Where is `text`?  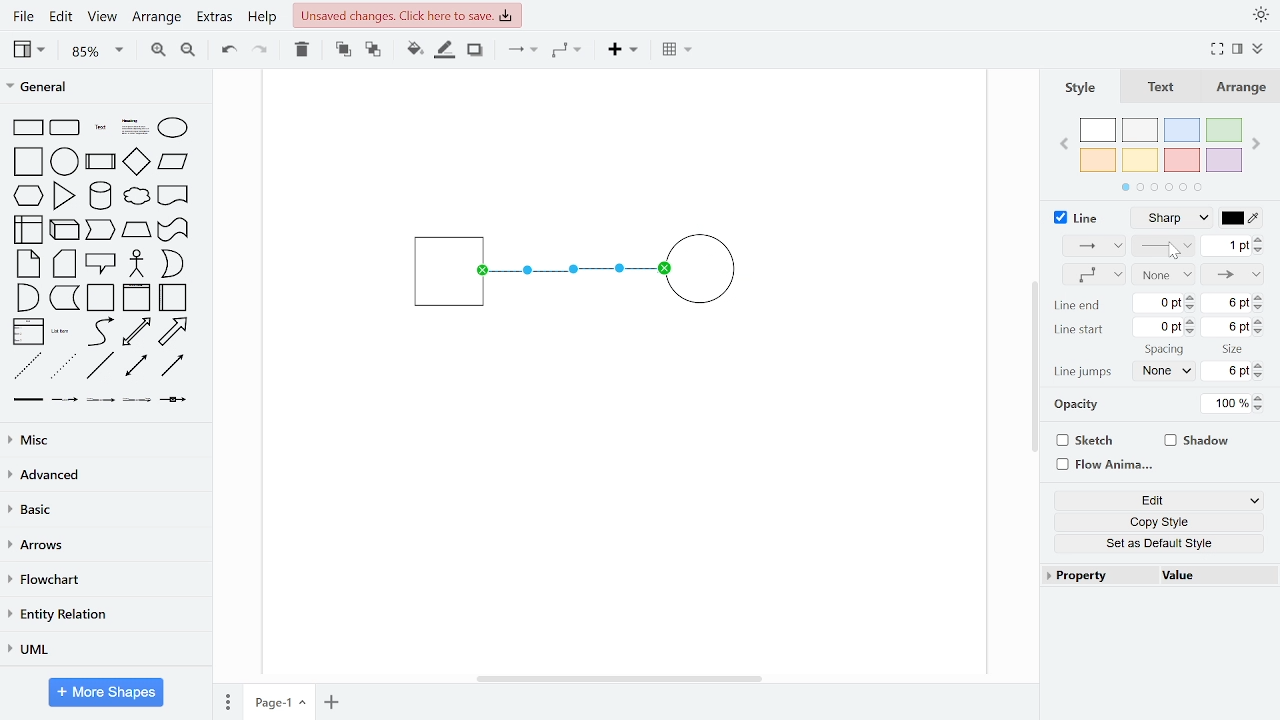
text is located at coordinates (1164, 89).